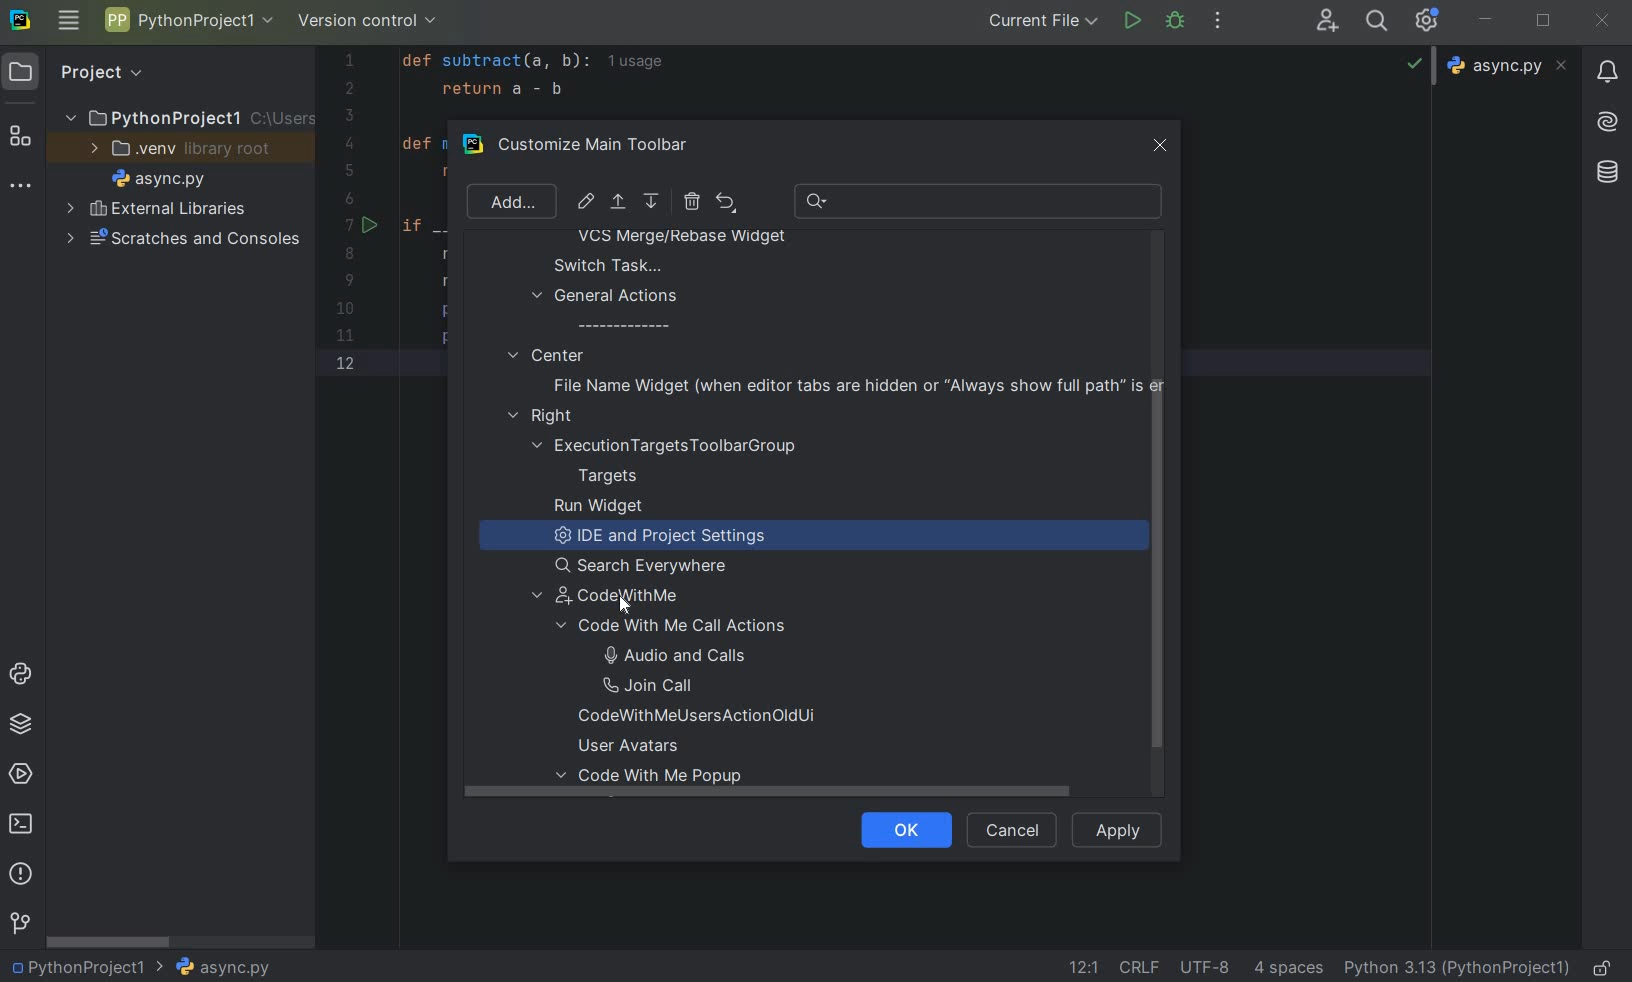  I want to click on search everywhere, so click(649, 566).